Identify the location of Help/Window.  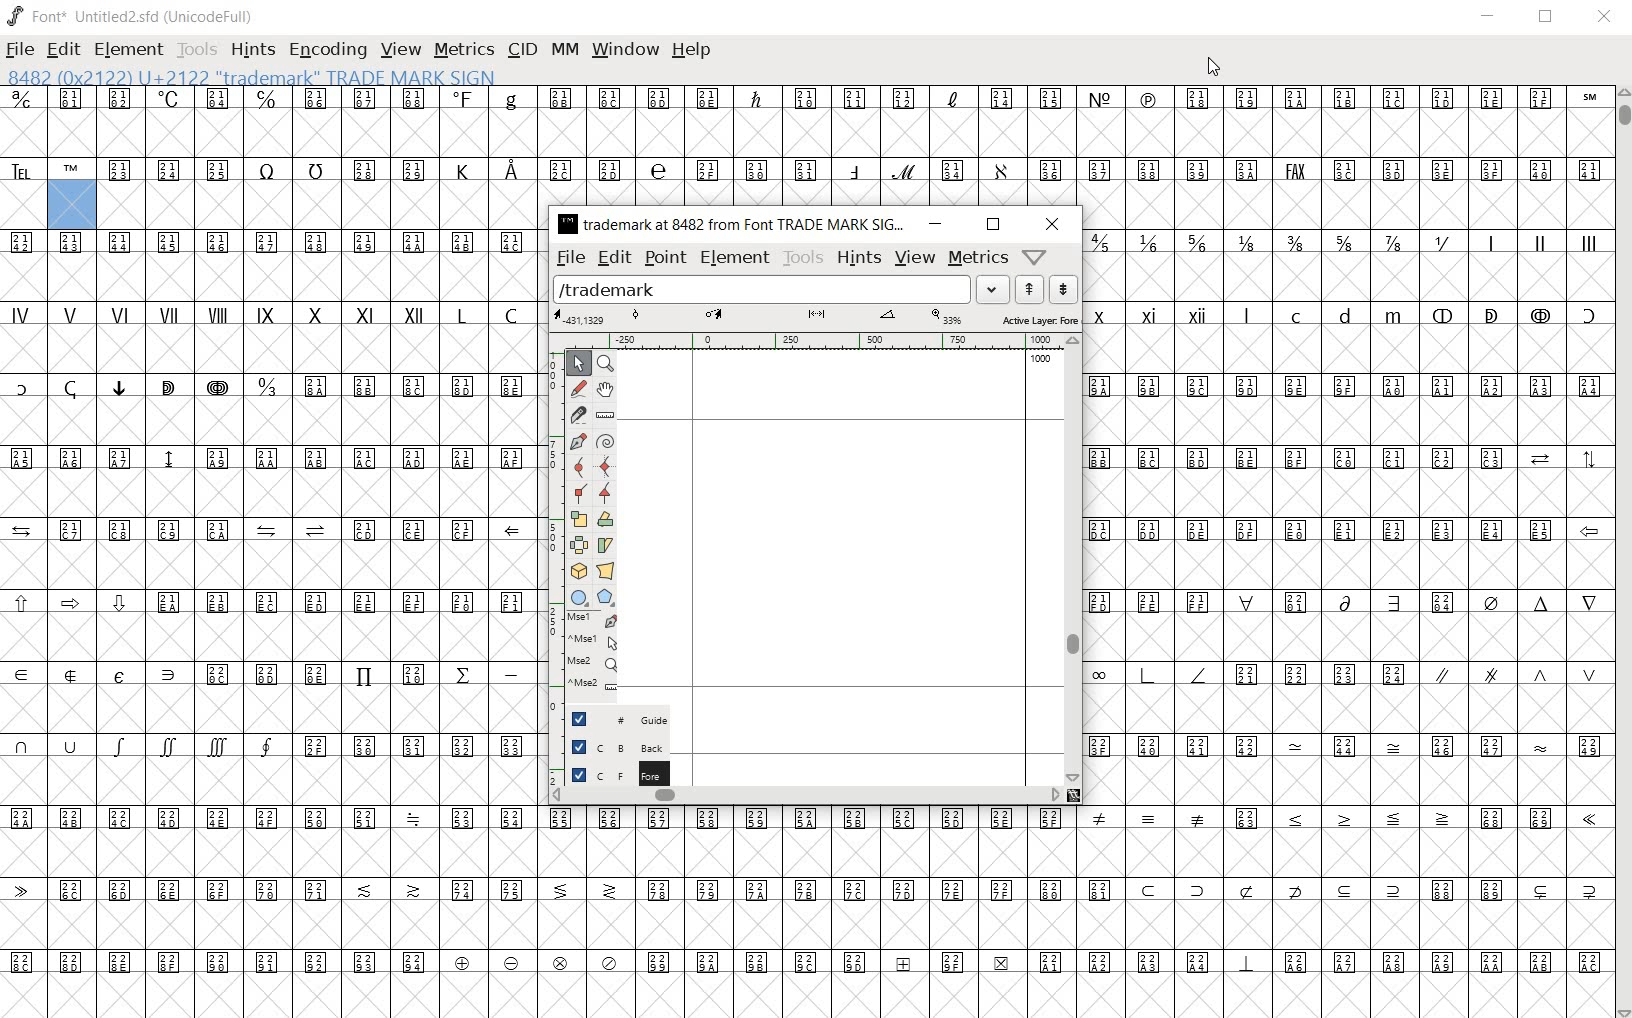
(1035, 254).